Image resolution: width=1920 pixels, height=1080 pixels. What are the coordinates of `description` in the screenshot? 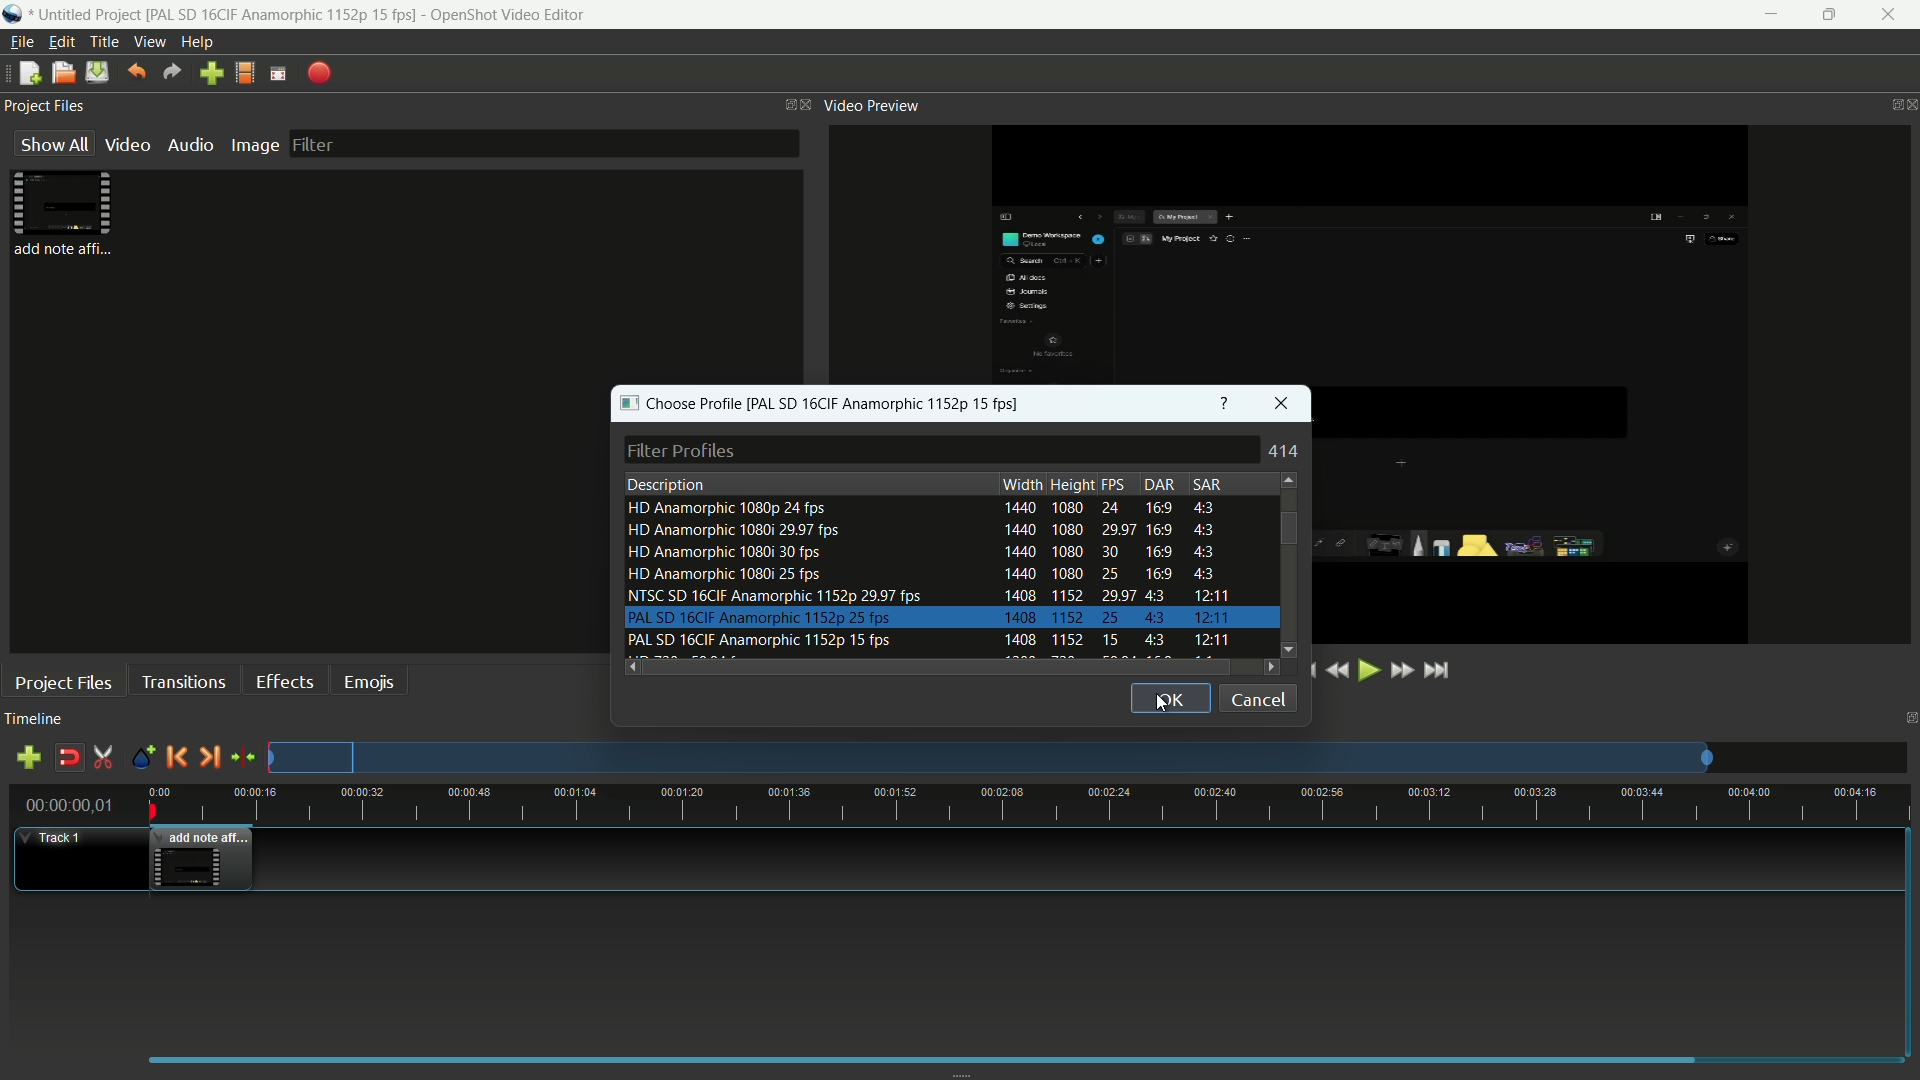 It's located at (667, 483).